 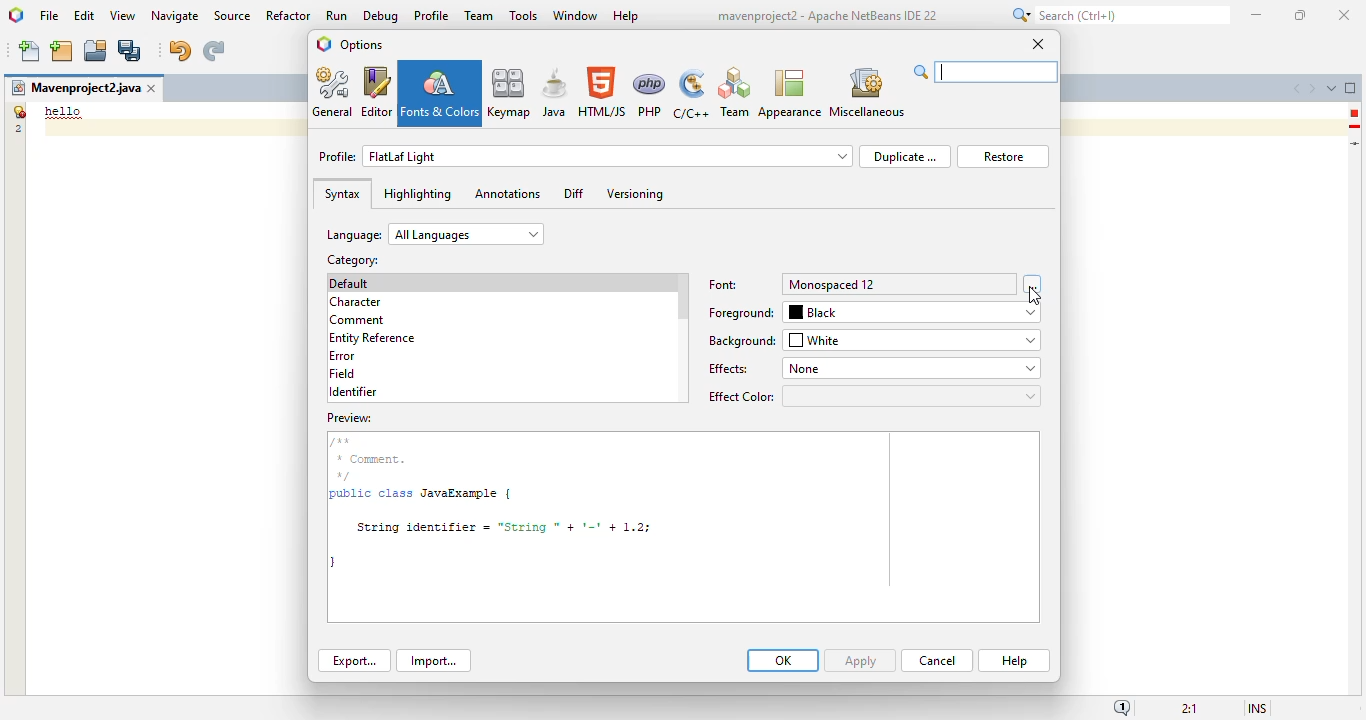 I want to click on OK, so click(x=783, y=660).